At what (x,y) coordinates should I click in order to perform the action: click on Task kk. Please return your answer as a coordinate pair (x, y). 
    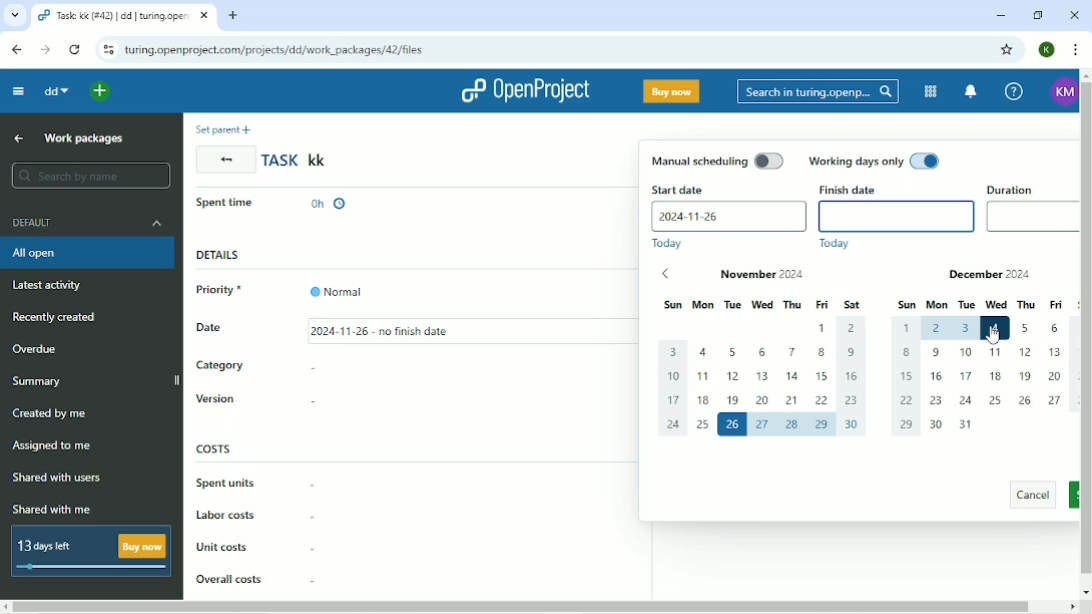
    Looking at the image, I should click on (297, 160).